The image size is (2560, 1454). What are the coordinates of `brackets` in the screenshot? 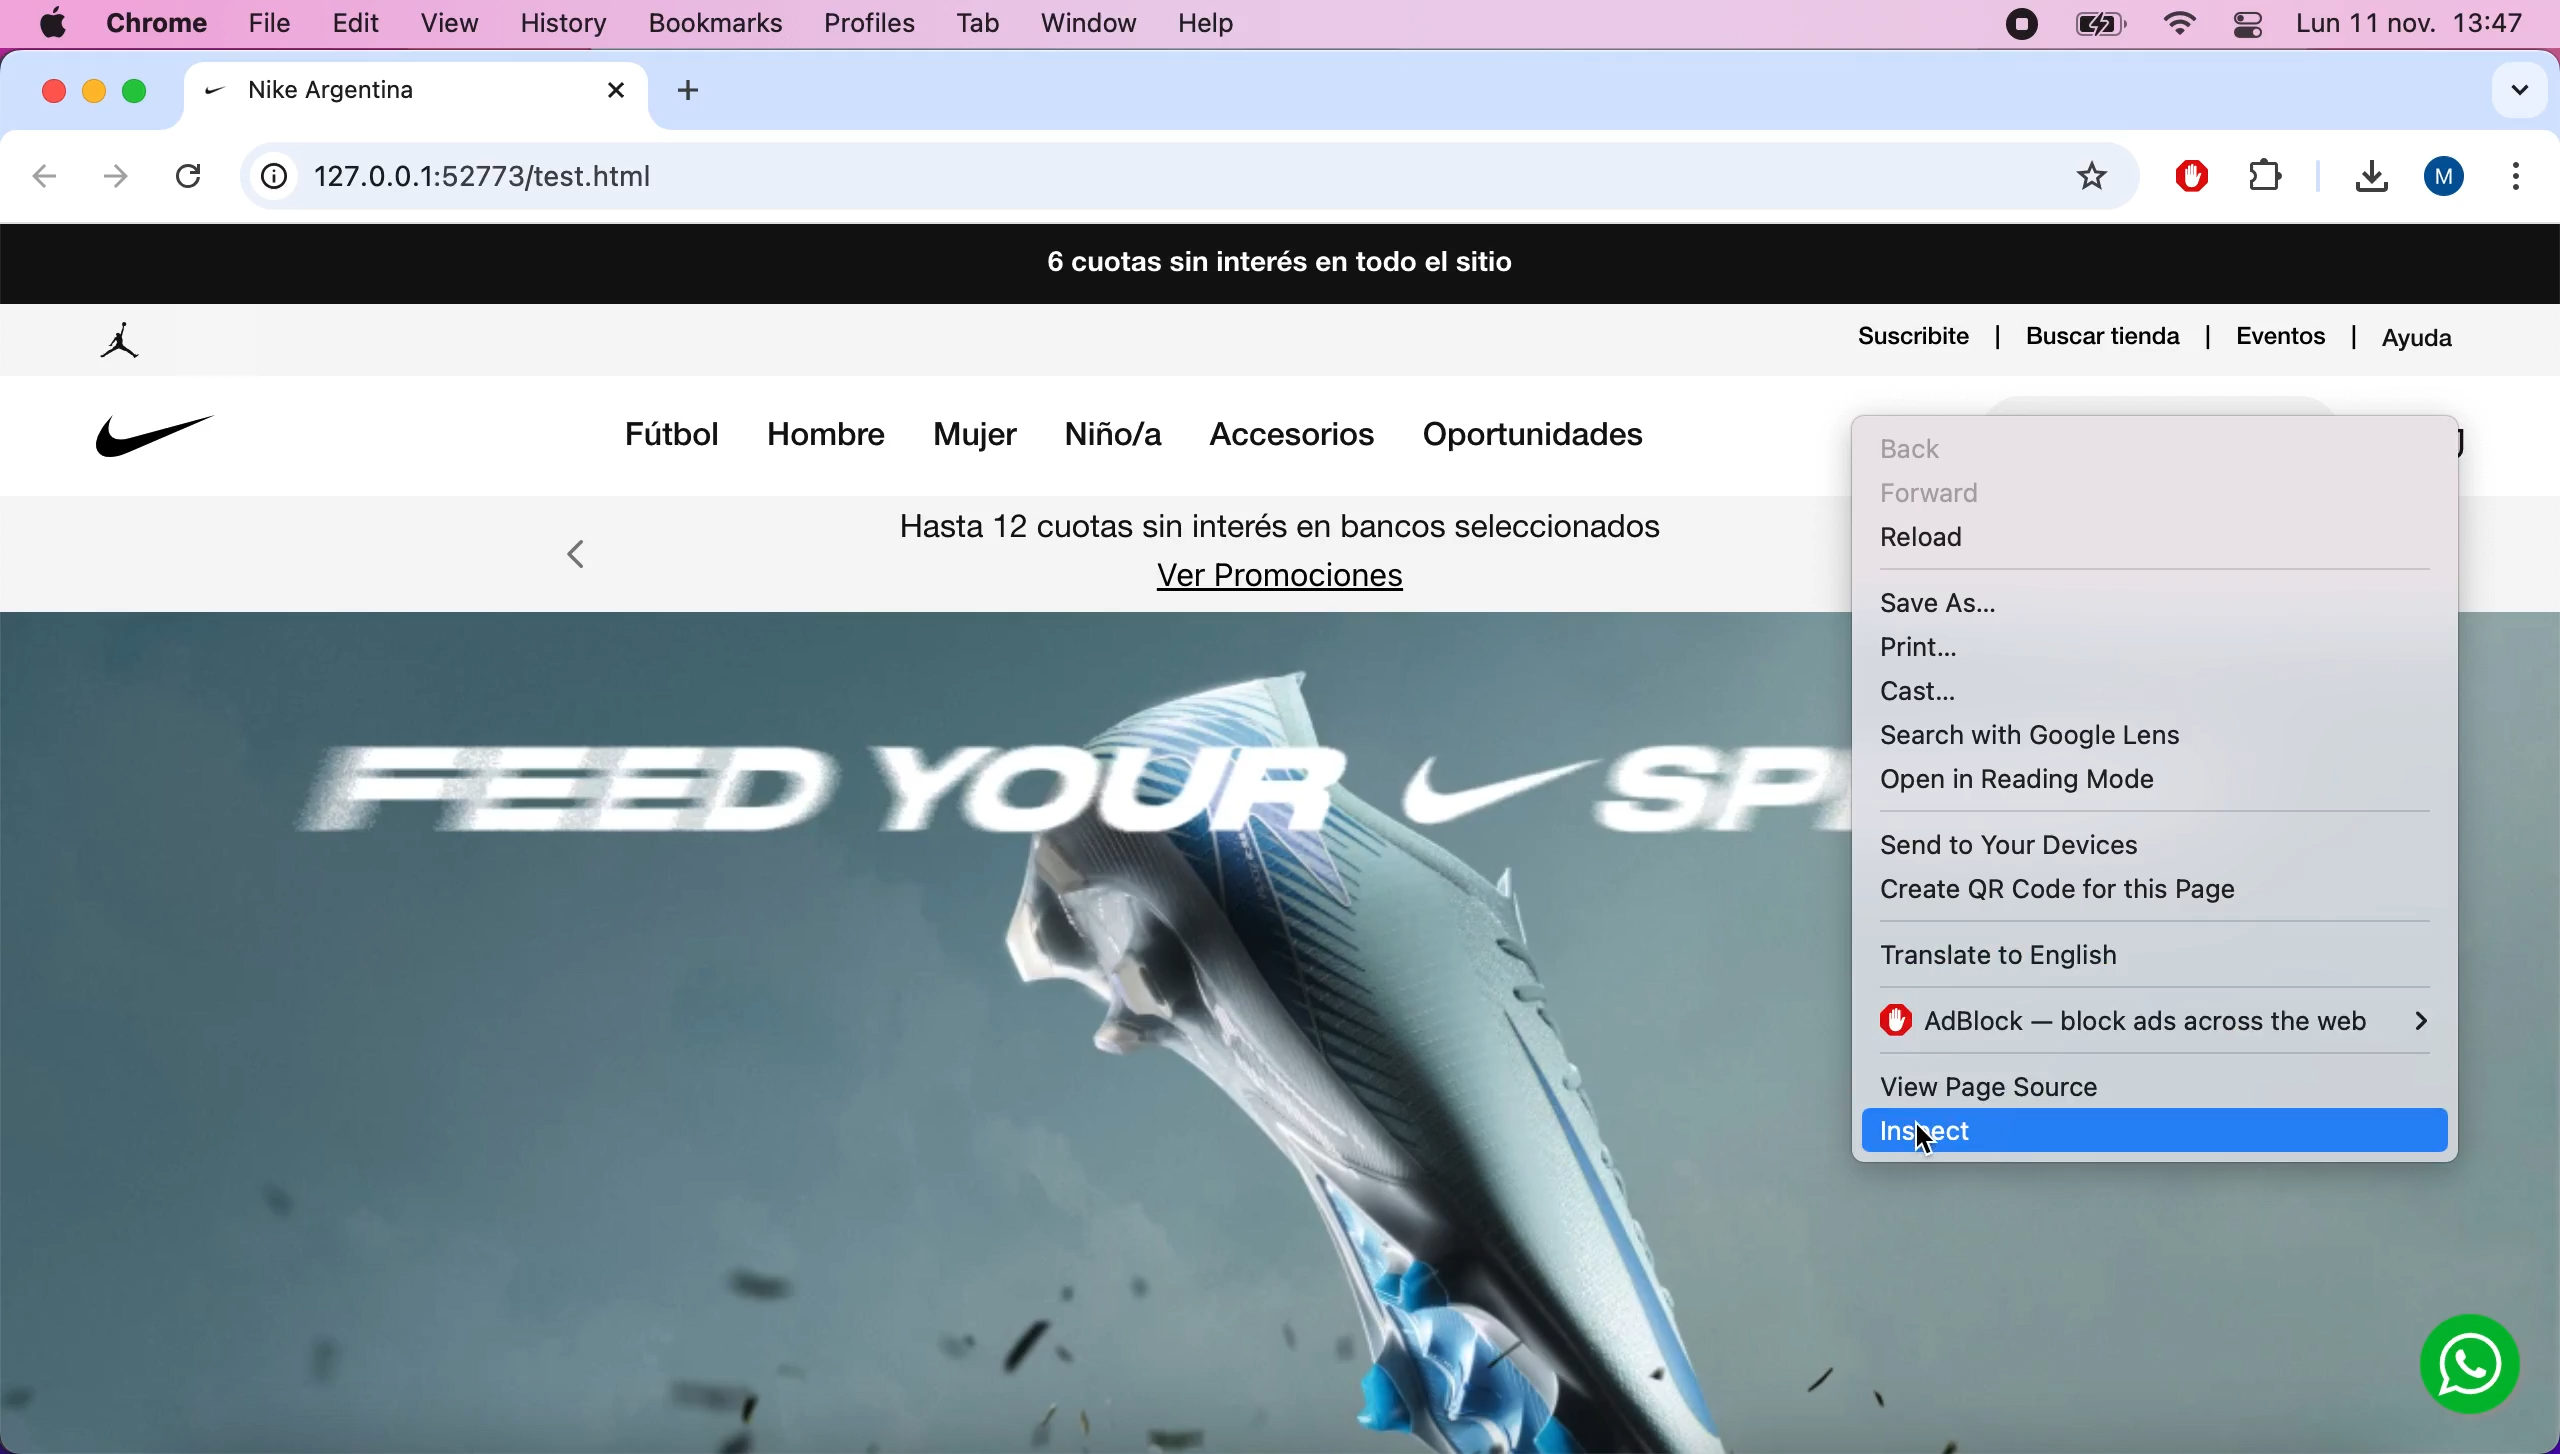 It's located at (163, 26).